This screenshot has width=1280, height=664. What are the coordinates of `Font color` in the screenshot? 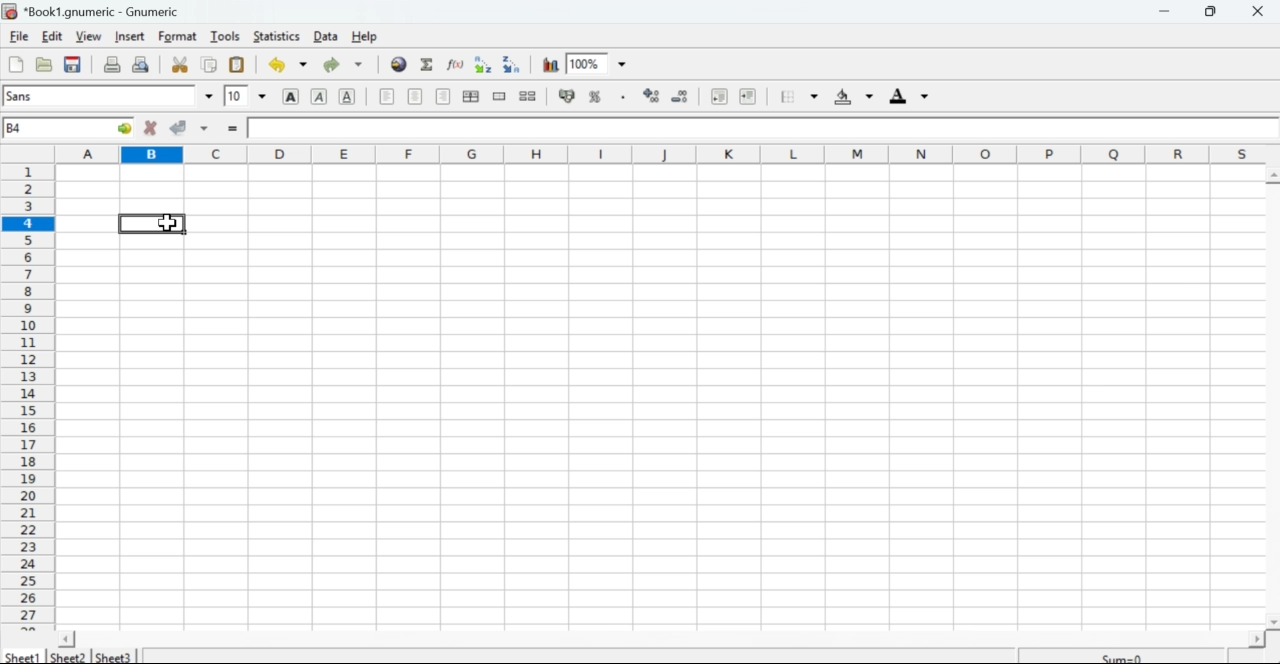 It's located at (910, 96).